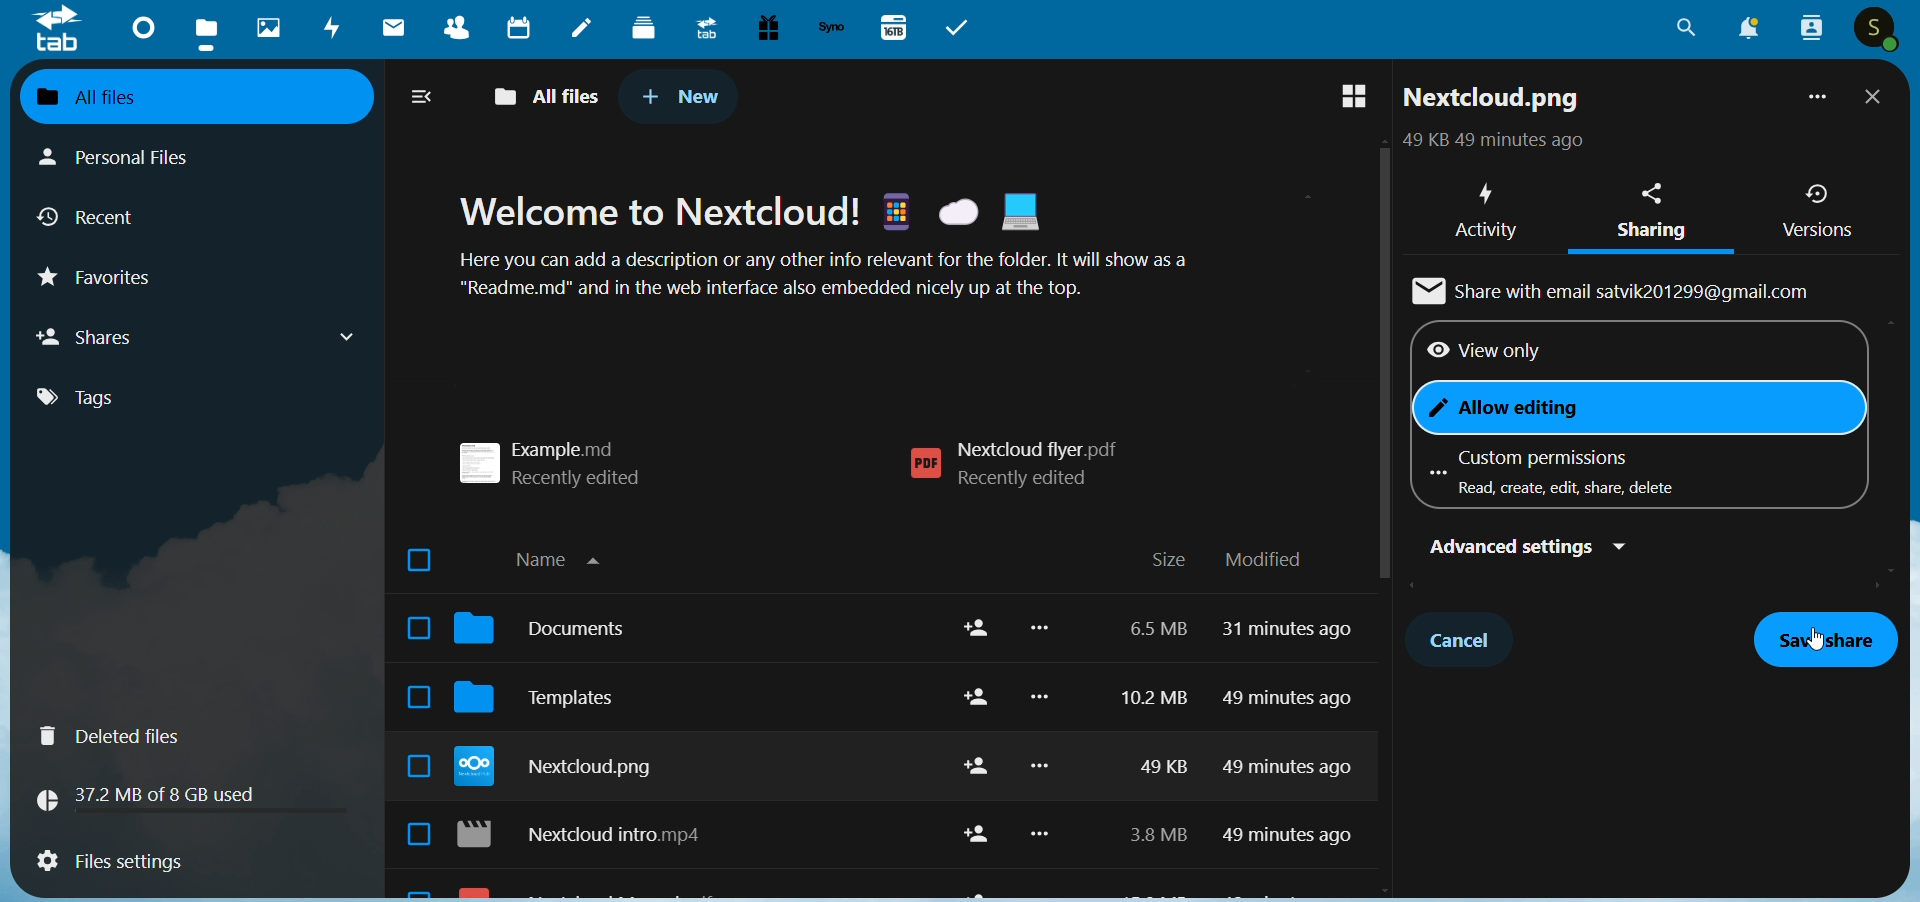 The height and width of the screenshot is (902, 1920). Describe the element at coordinates (1465, 637) in the screenshot. I see `cancel` at that location.